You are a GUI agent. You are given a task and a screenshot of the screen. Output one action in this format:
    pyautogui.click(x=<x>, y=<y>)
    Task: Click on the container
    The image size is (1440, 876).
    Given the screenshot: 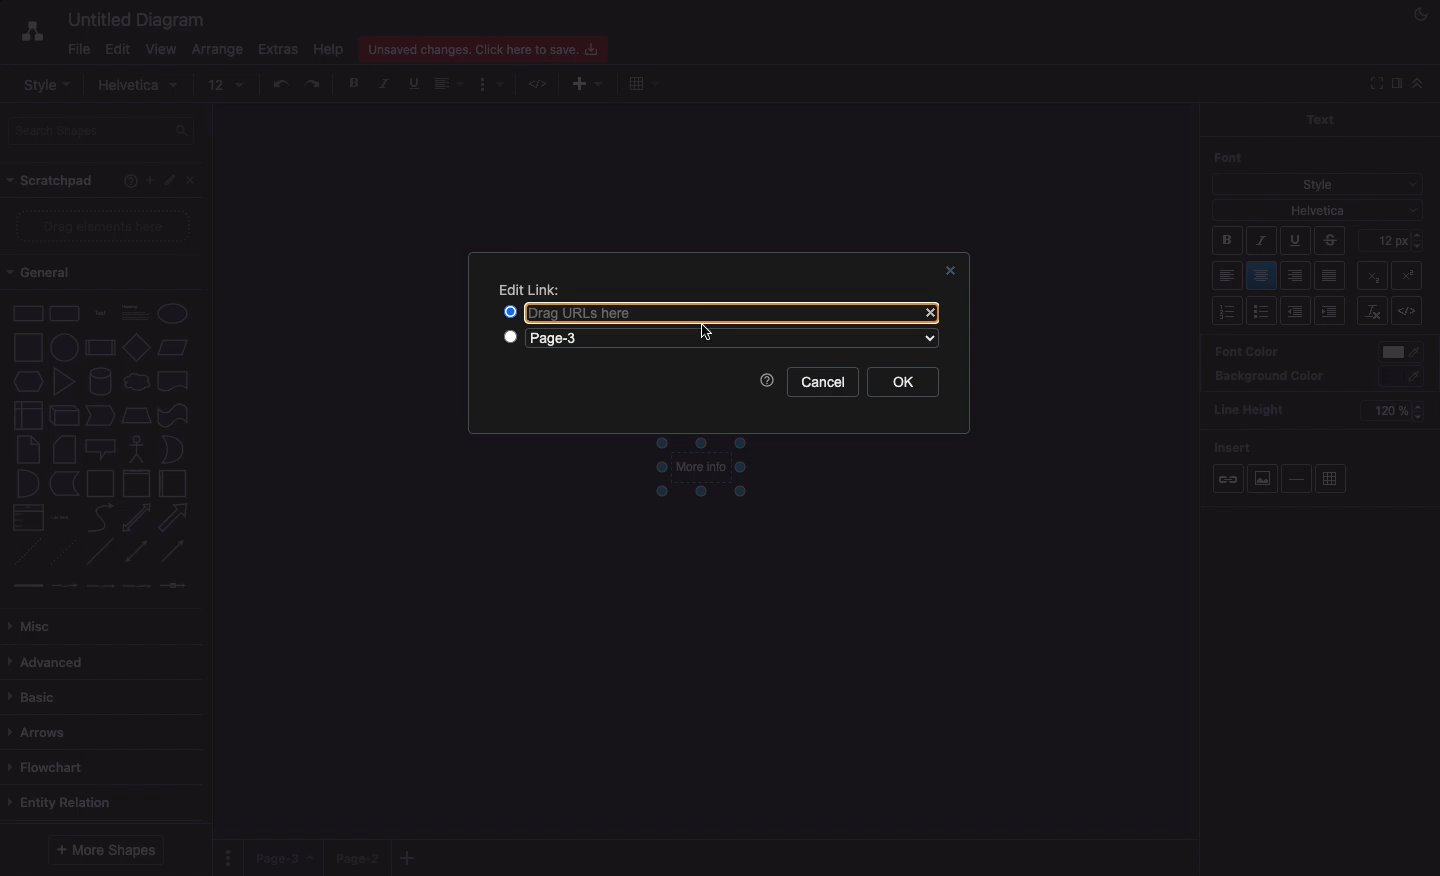 What is the action you would take?
    pyautogui.click(x=100, y=484)
    